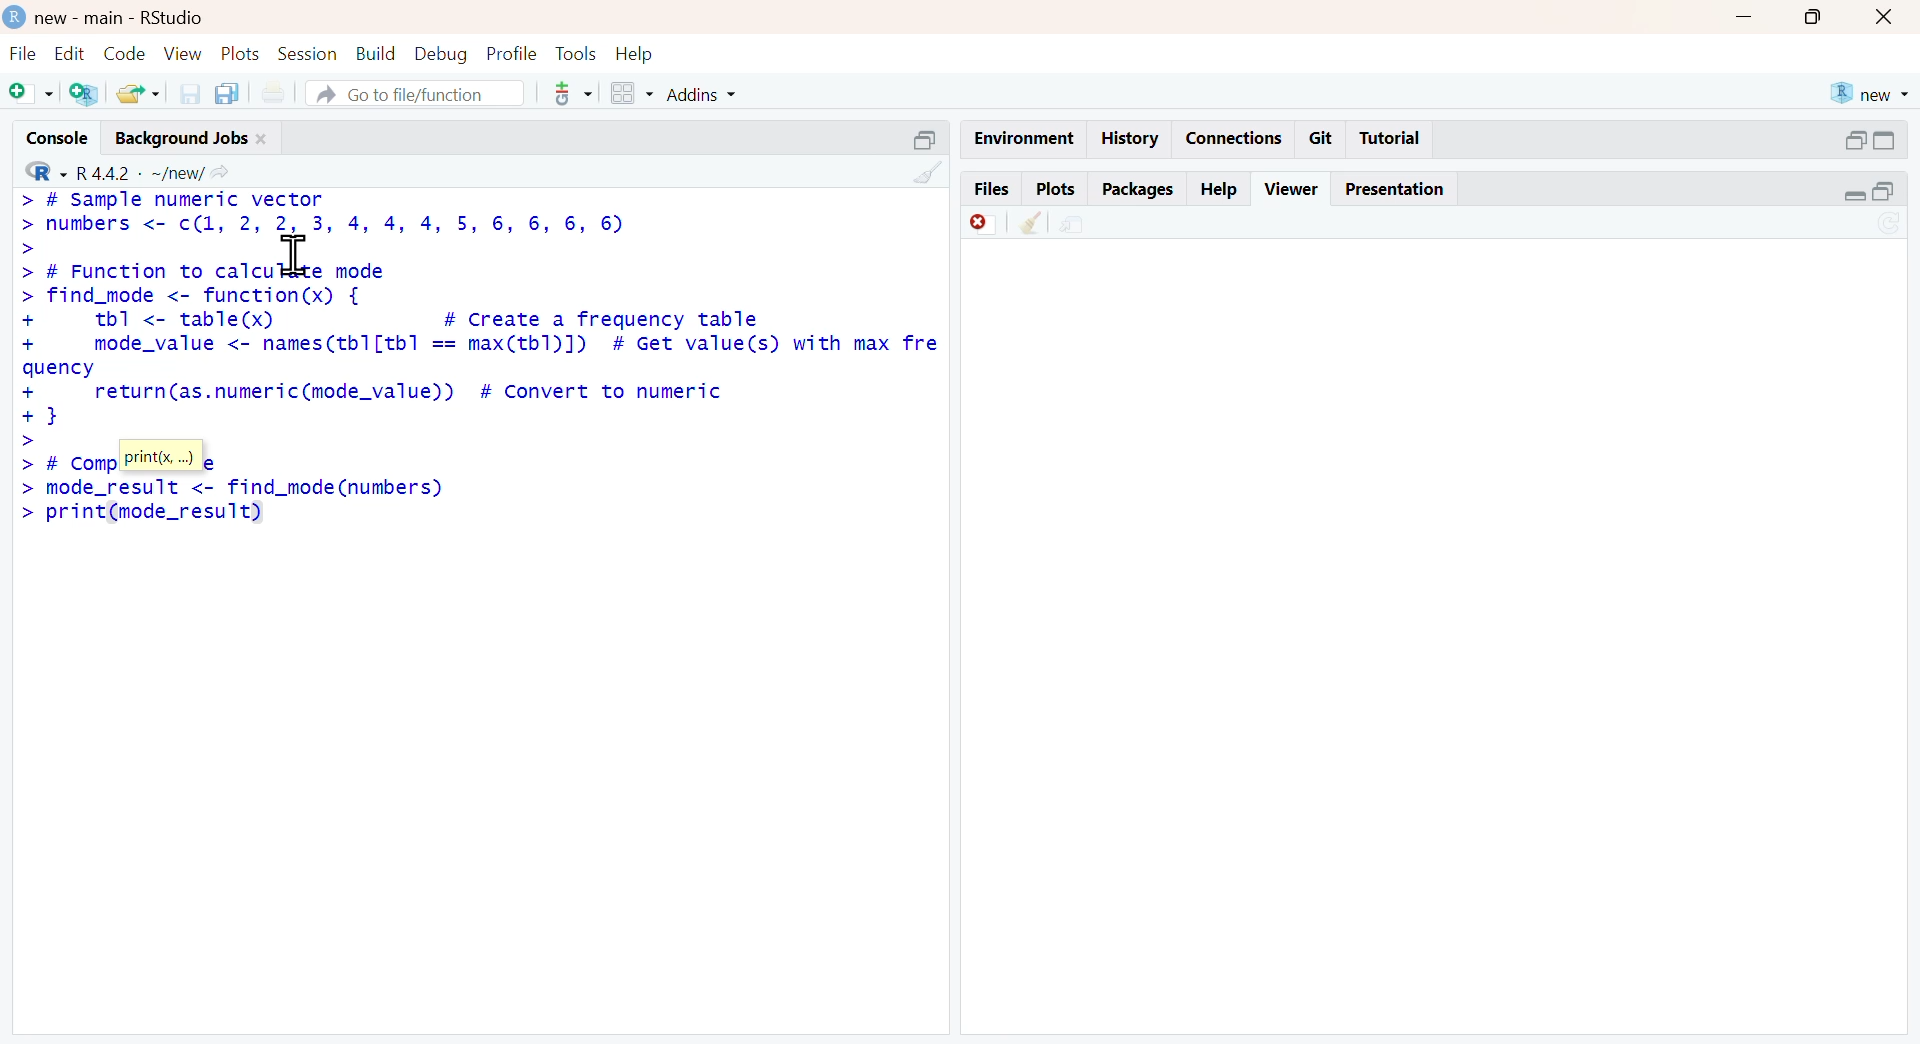  What do you see at coordinates (34, 94) in the screenshot?
I see `add file as` at bounding box center [34, 94].